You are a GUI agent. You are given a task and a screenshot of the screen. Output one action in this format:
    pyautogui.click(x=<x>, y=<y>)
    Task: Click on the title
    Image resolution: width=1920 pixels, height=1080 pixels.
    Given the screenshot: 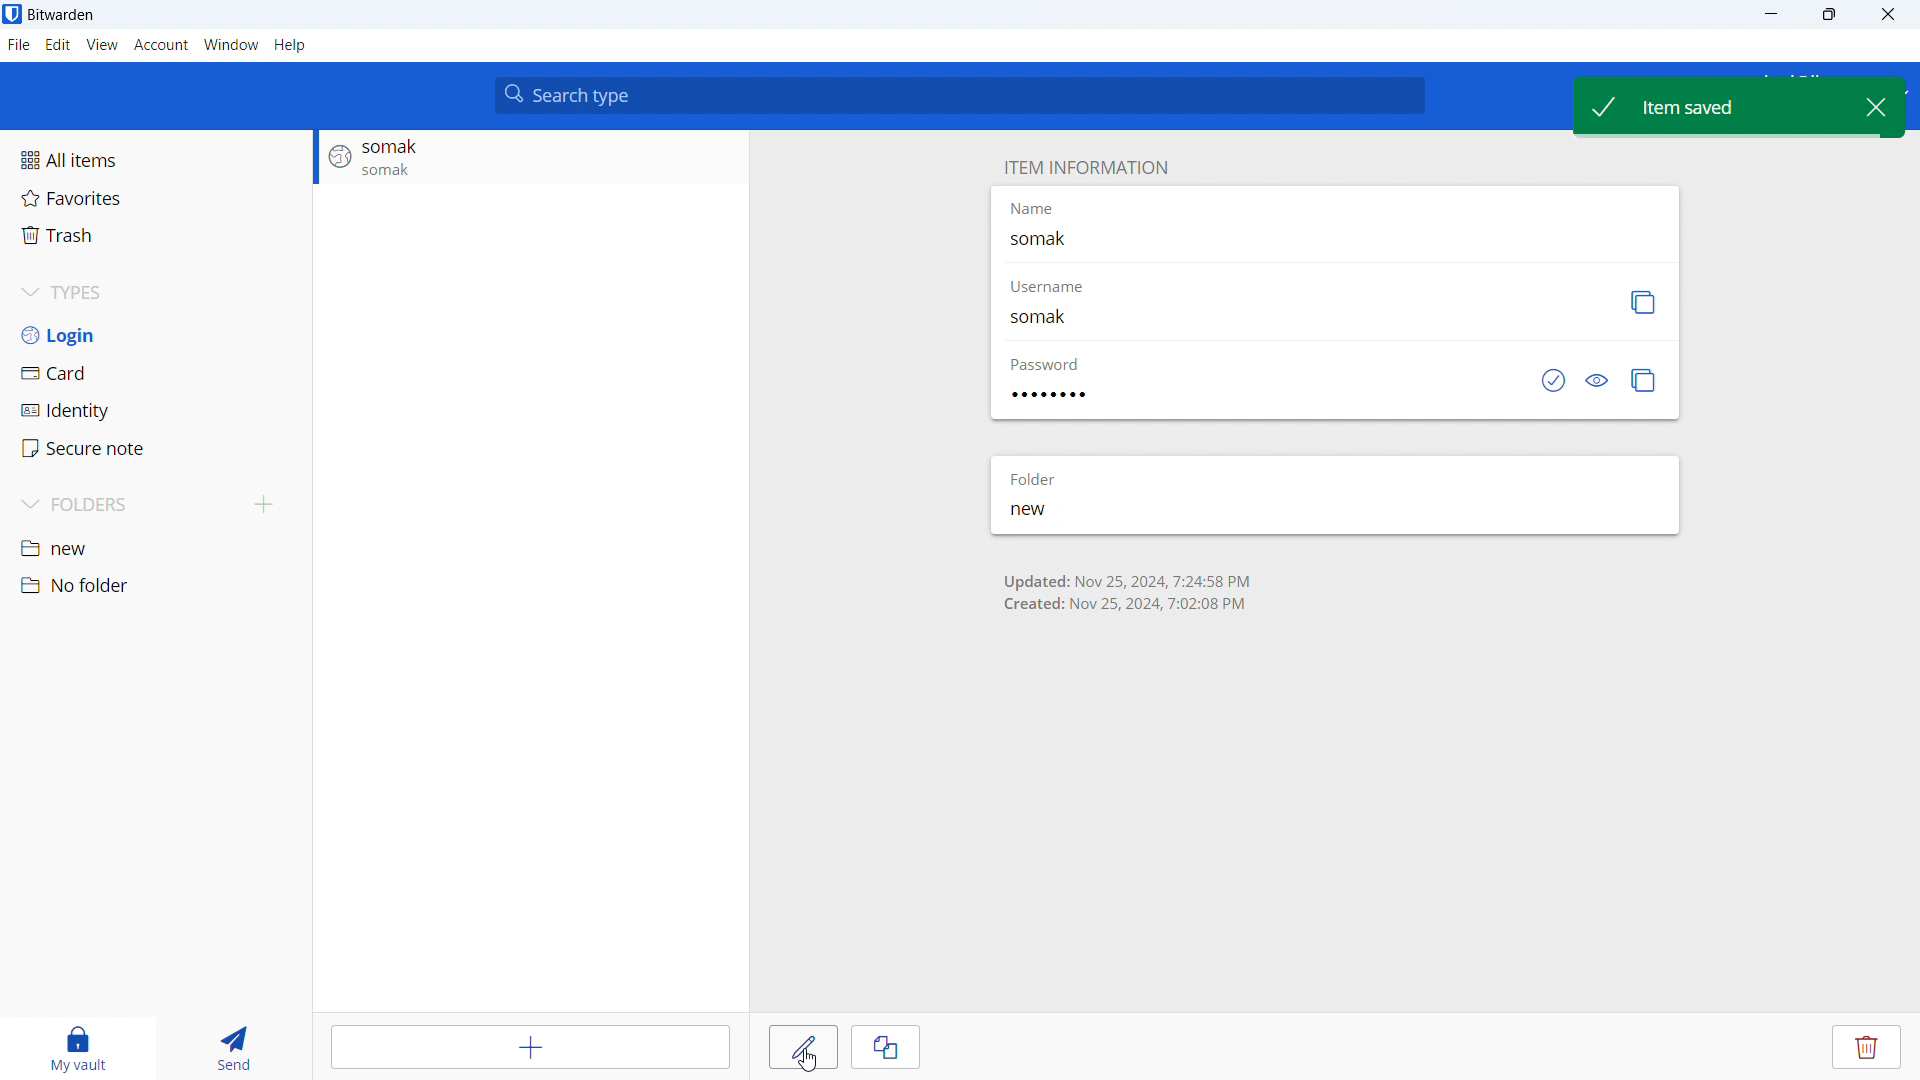 What is the action you would take?
    pyautogui.click(x=61, y=15)
    